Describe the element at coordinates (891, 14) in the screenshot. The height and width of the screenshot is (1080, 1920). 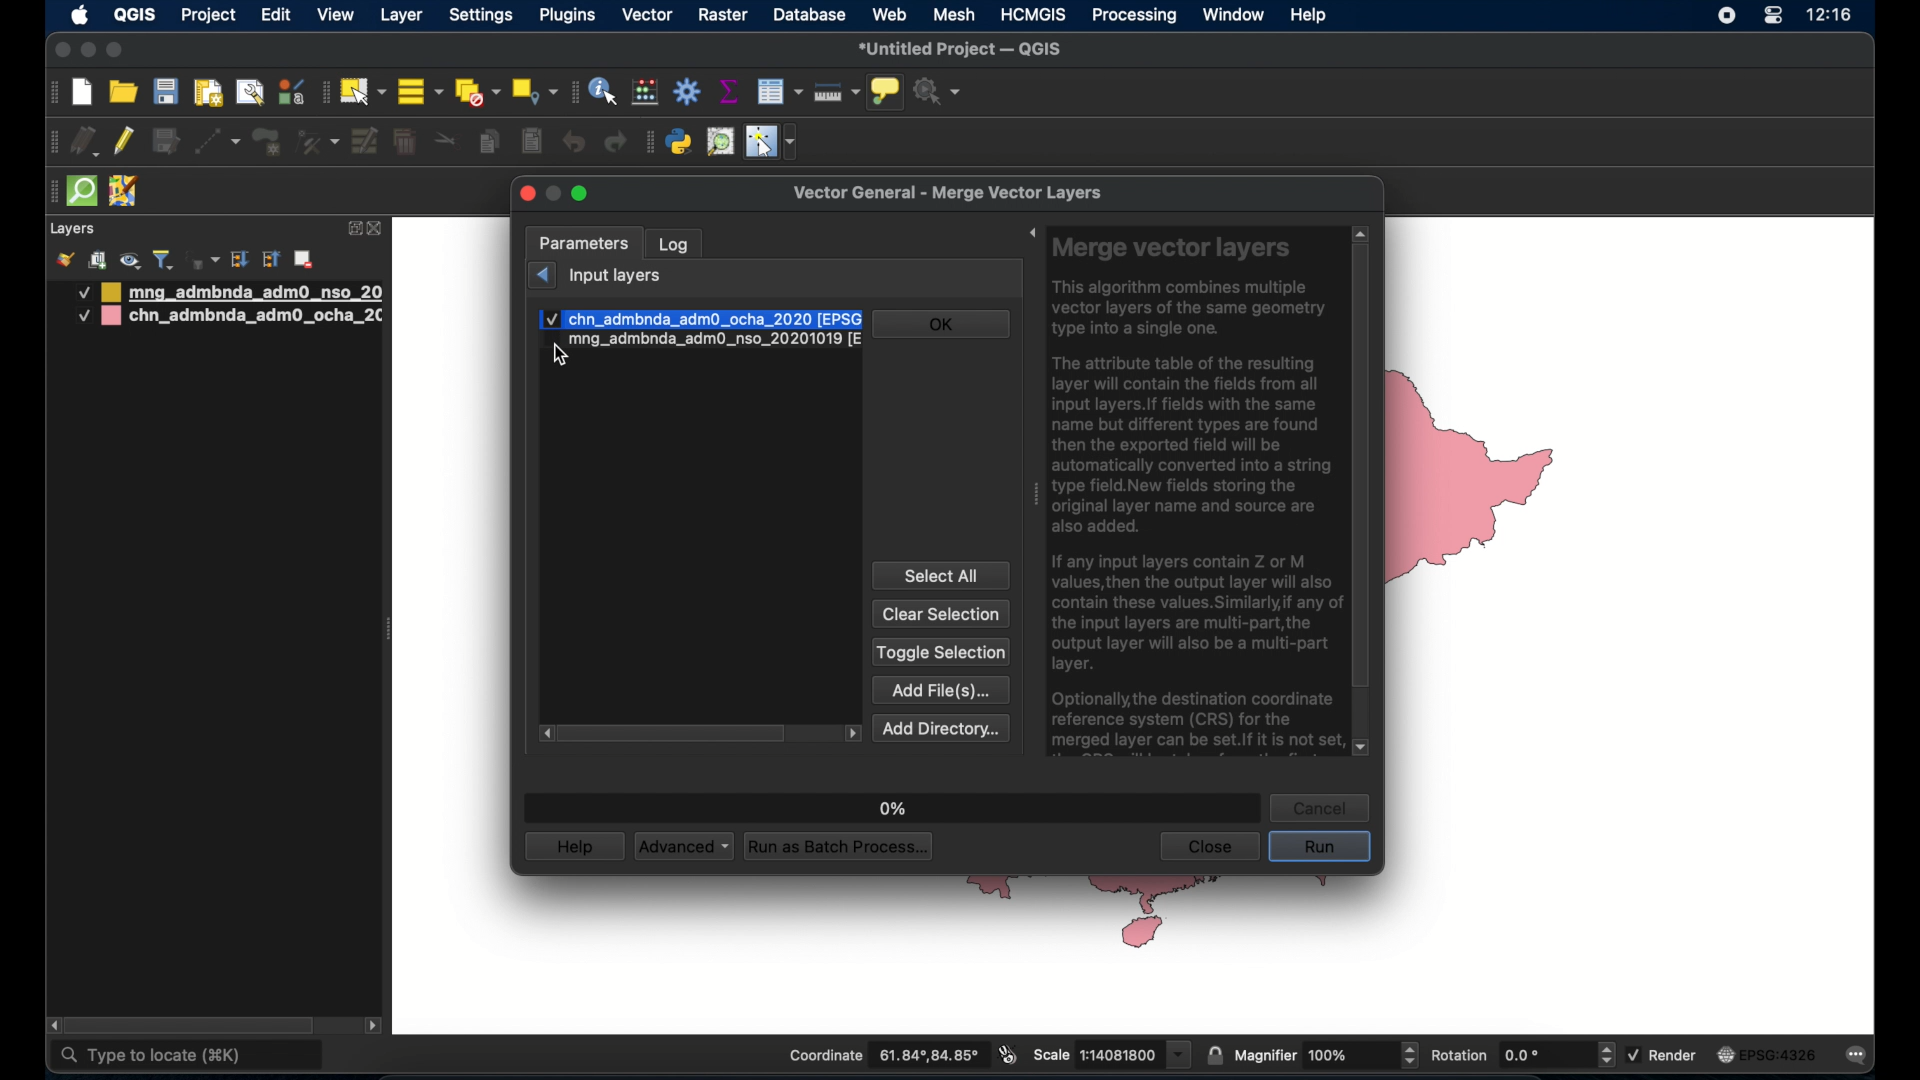
I see `web` at that location.